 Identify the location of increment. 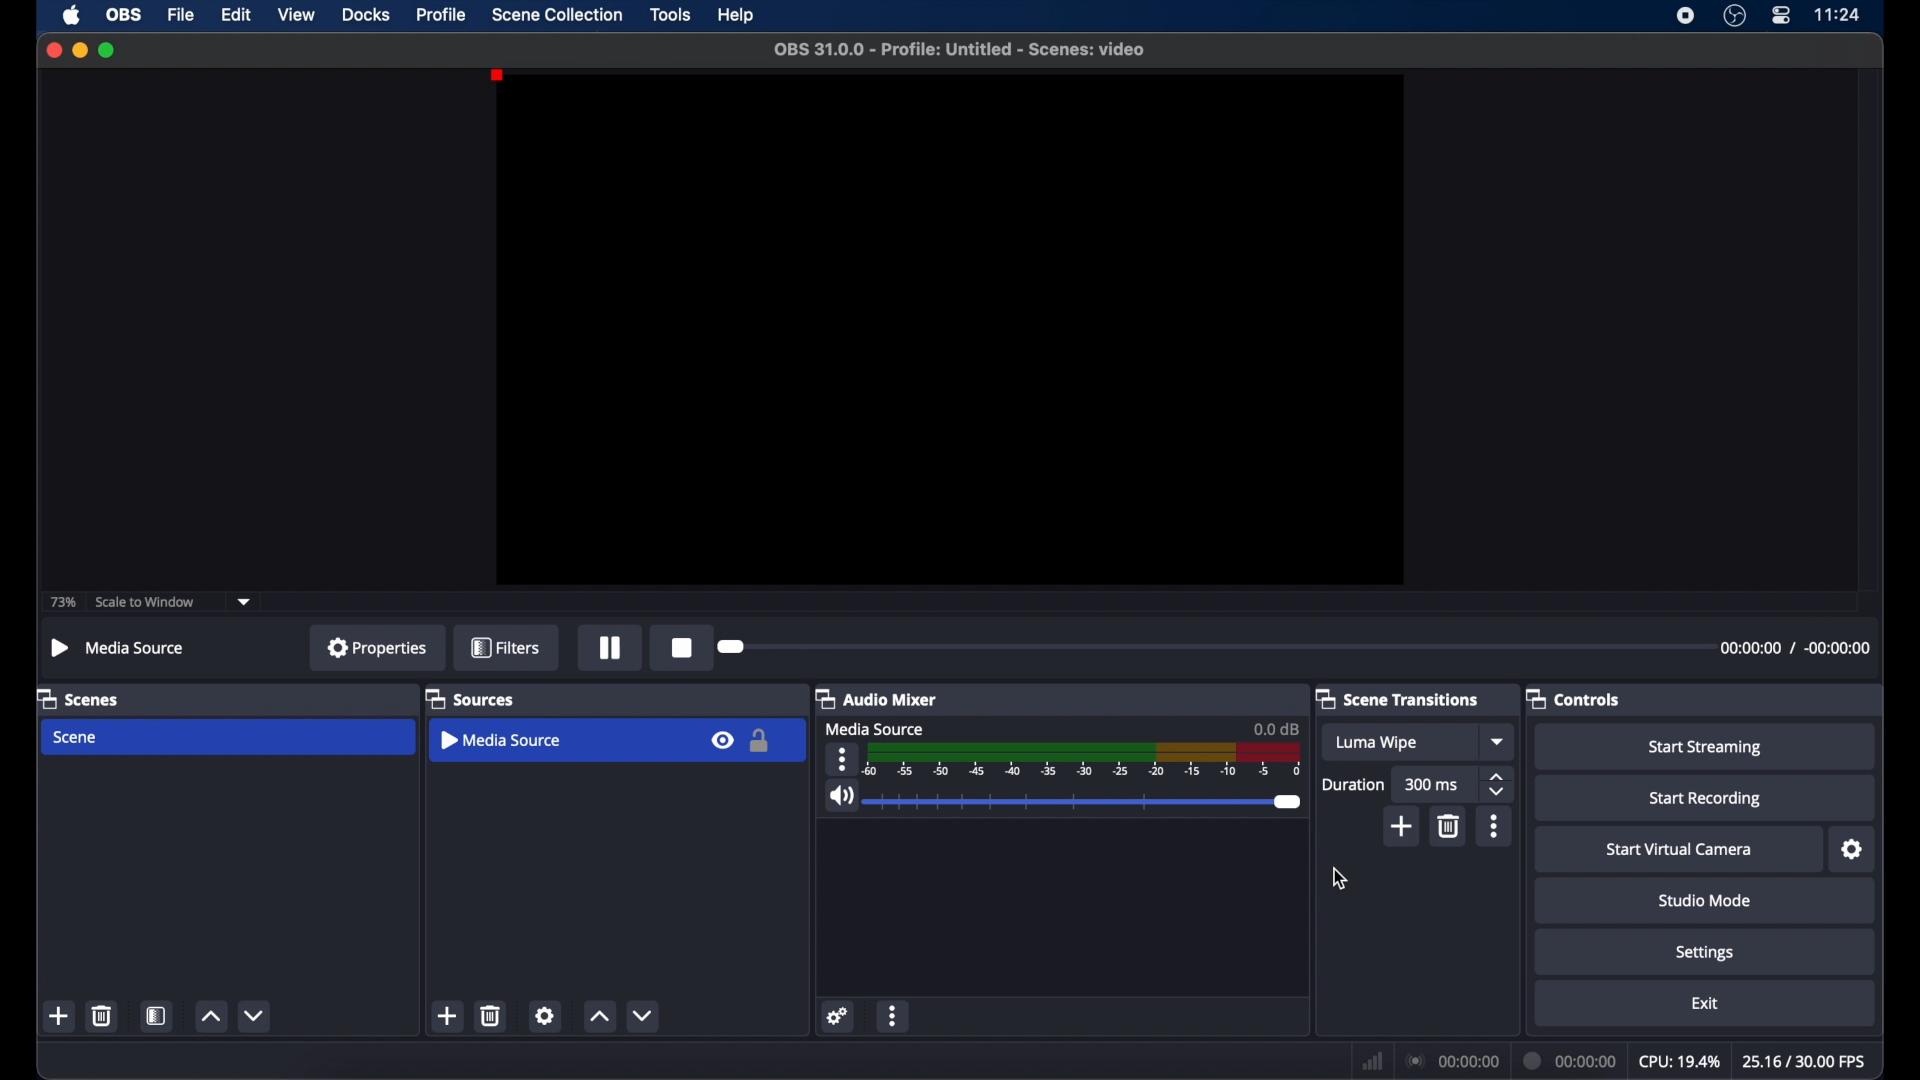
(599, 1017).